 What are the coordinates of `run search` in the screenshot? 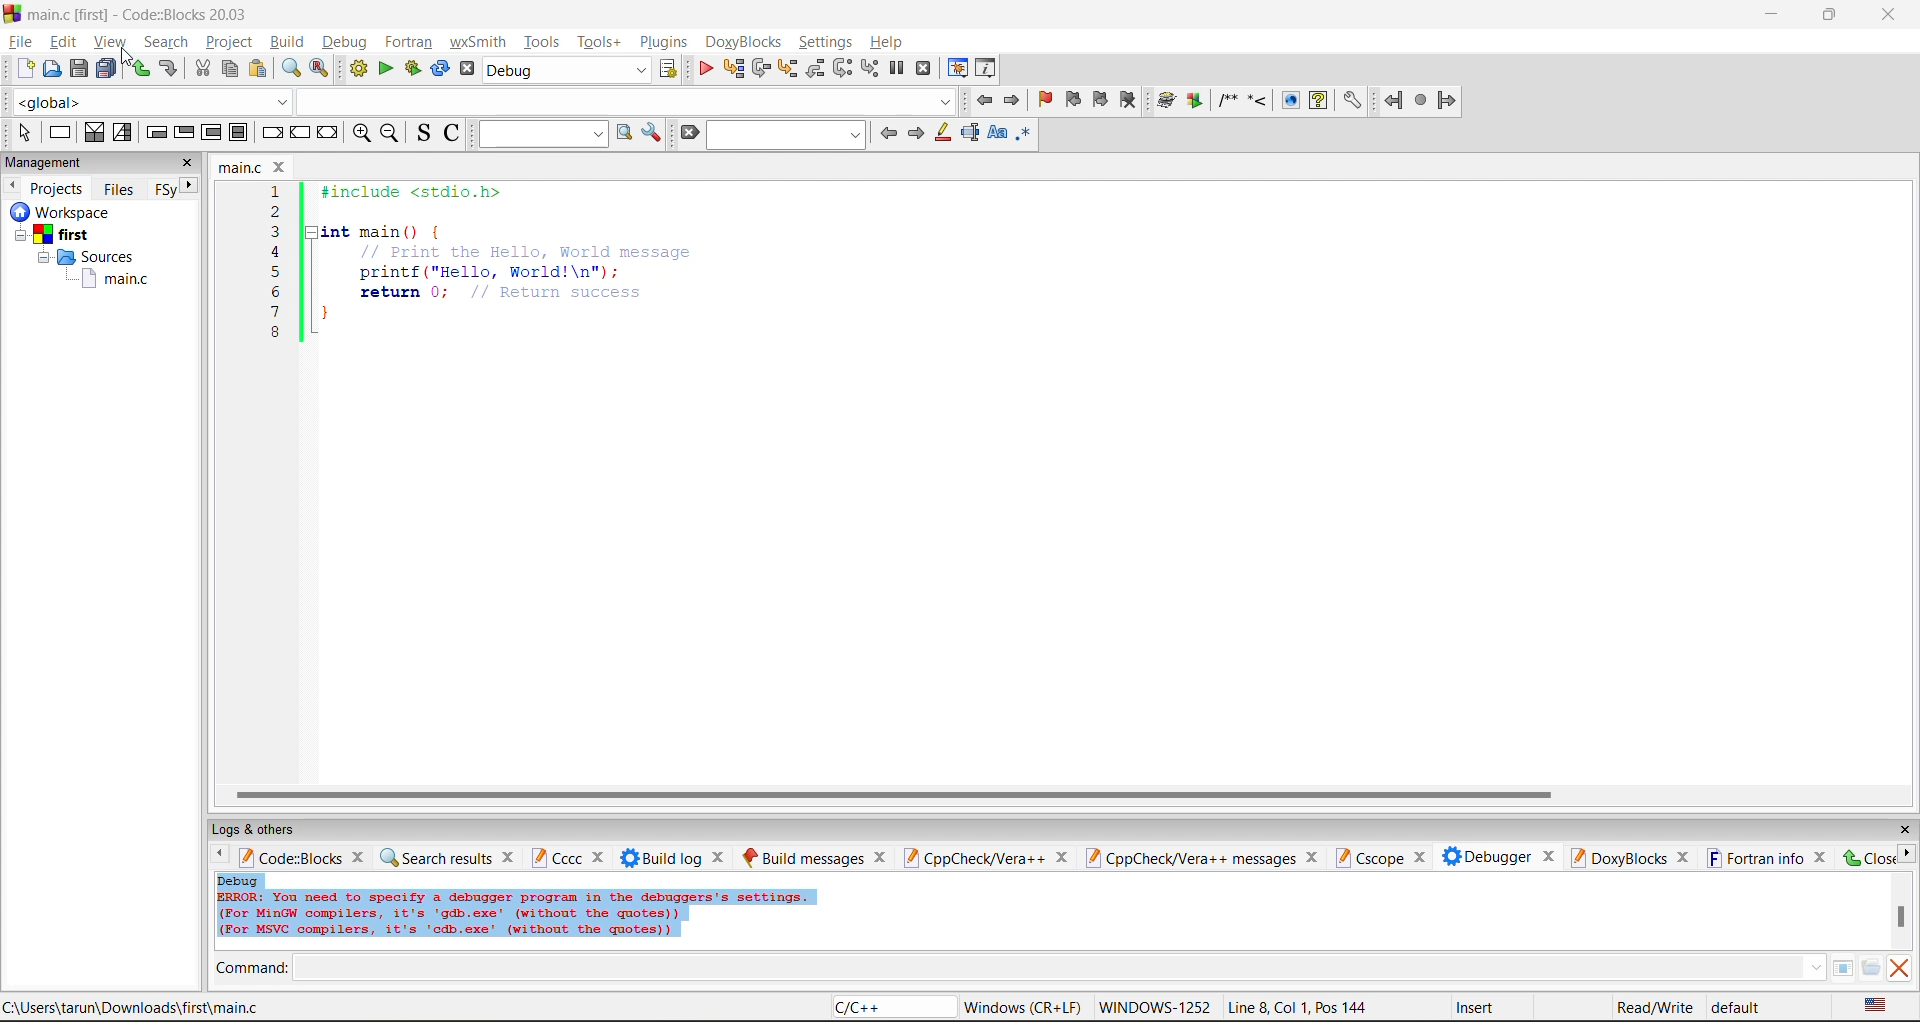 It's located at (622, 135).